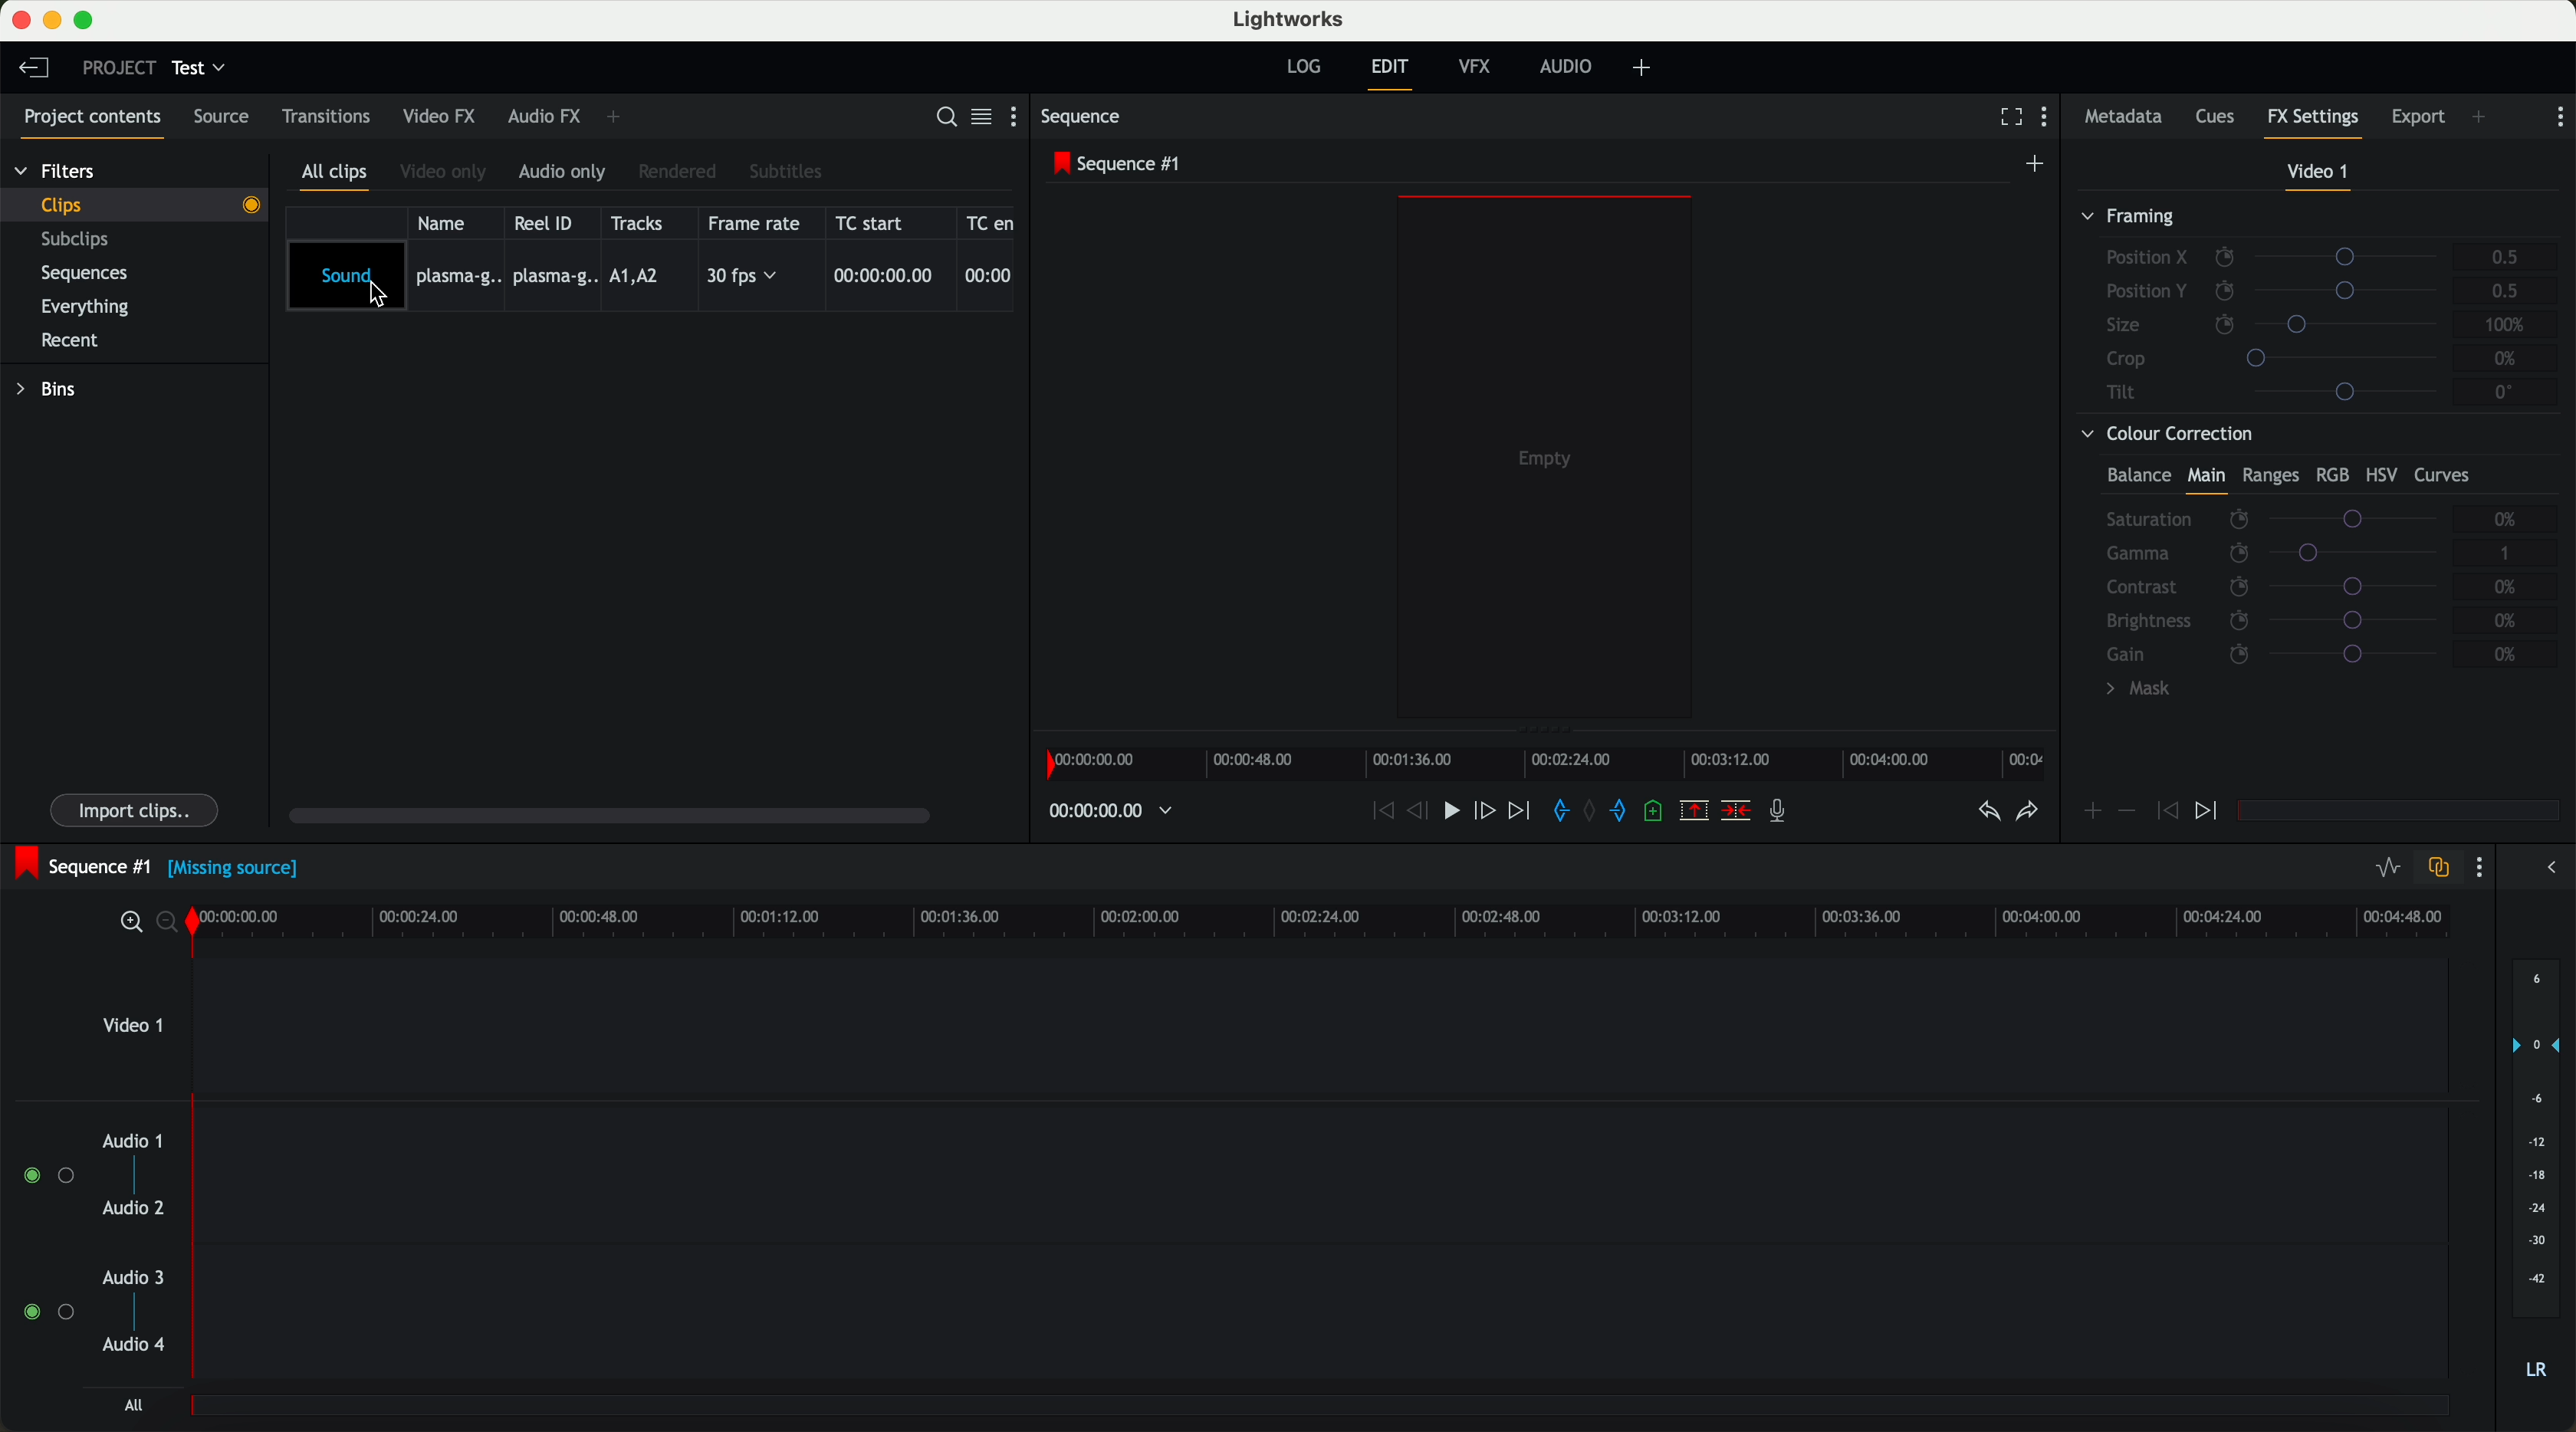 This screenshot has width=2576, height=1432. Describe the element at coordinates (2316, 173) in the screenshot. I see `video 1` at that location.